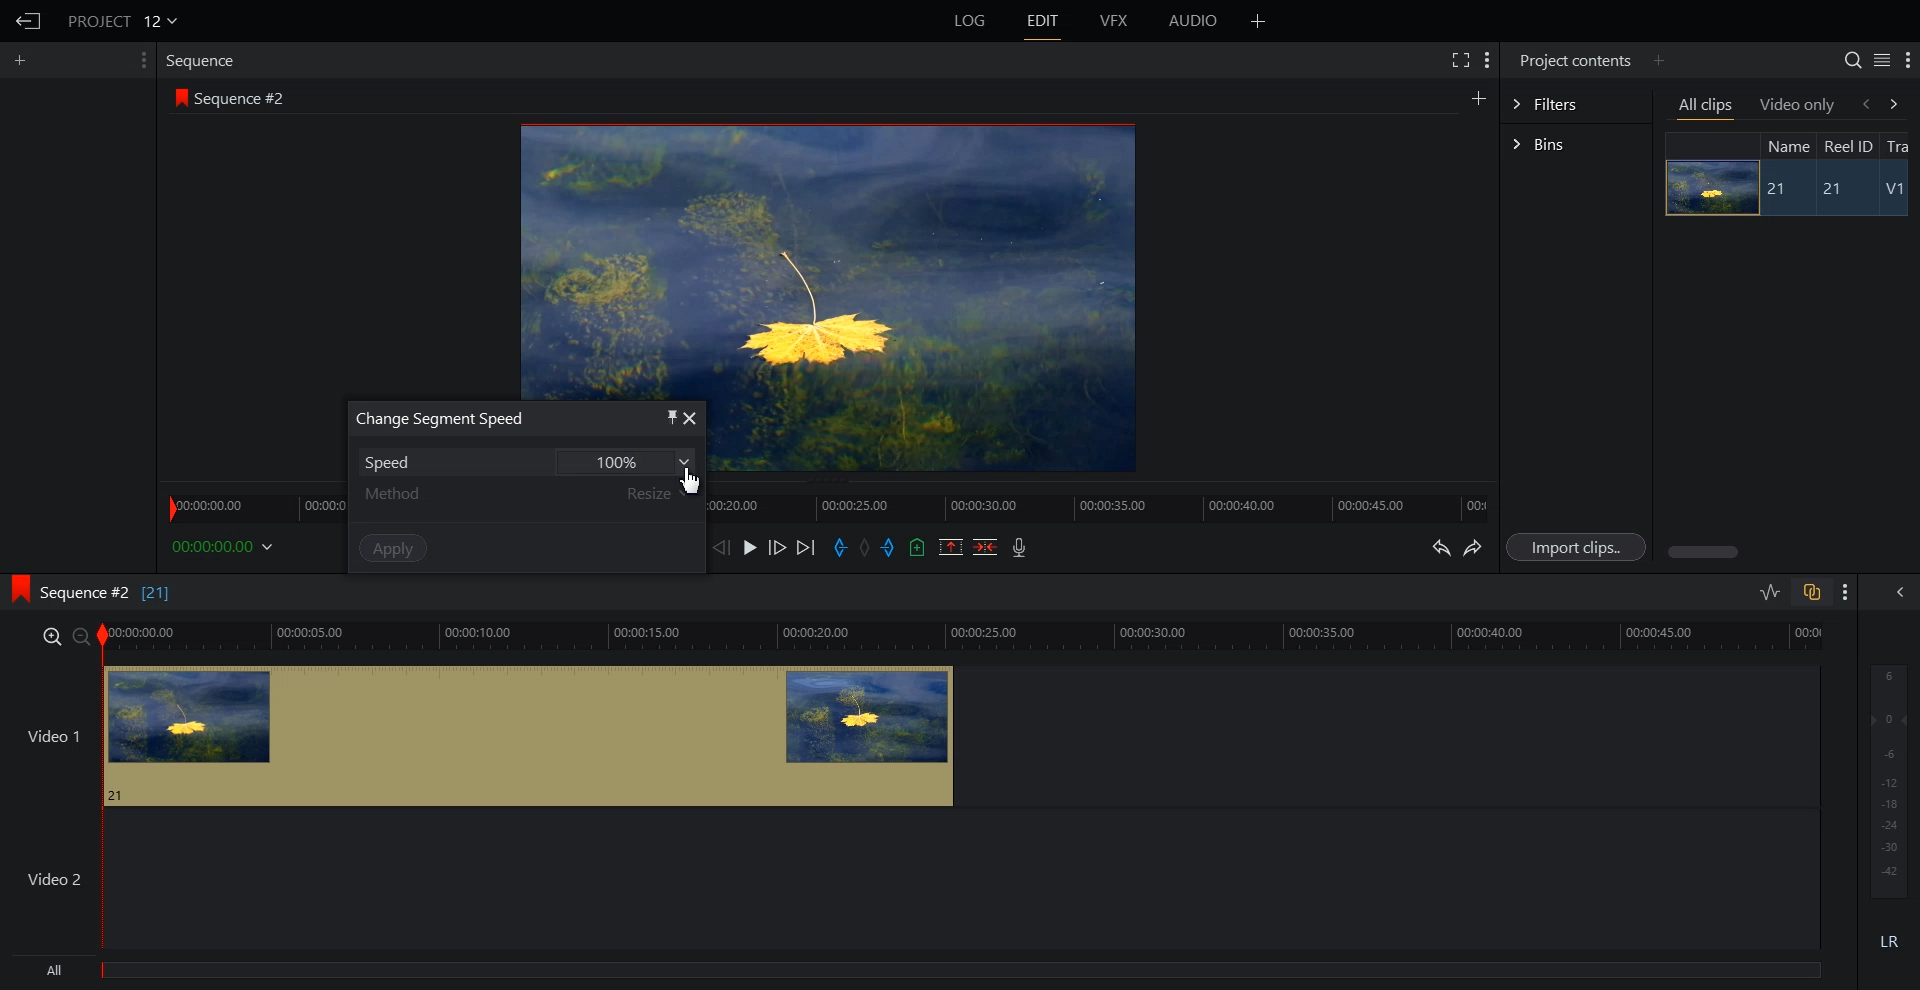 This screenshot has width=1920, height=990. Describe the element at coordinates (1576, 146) in the screenshot. I see `Bins` at that location.